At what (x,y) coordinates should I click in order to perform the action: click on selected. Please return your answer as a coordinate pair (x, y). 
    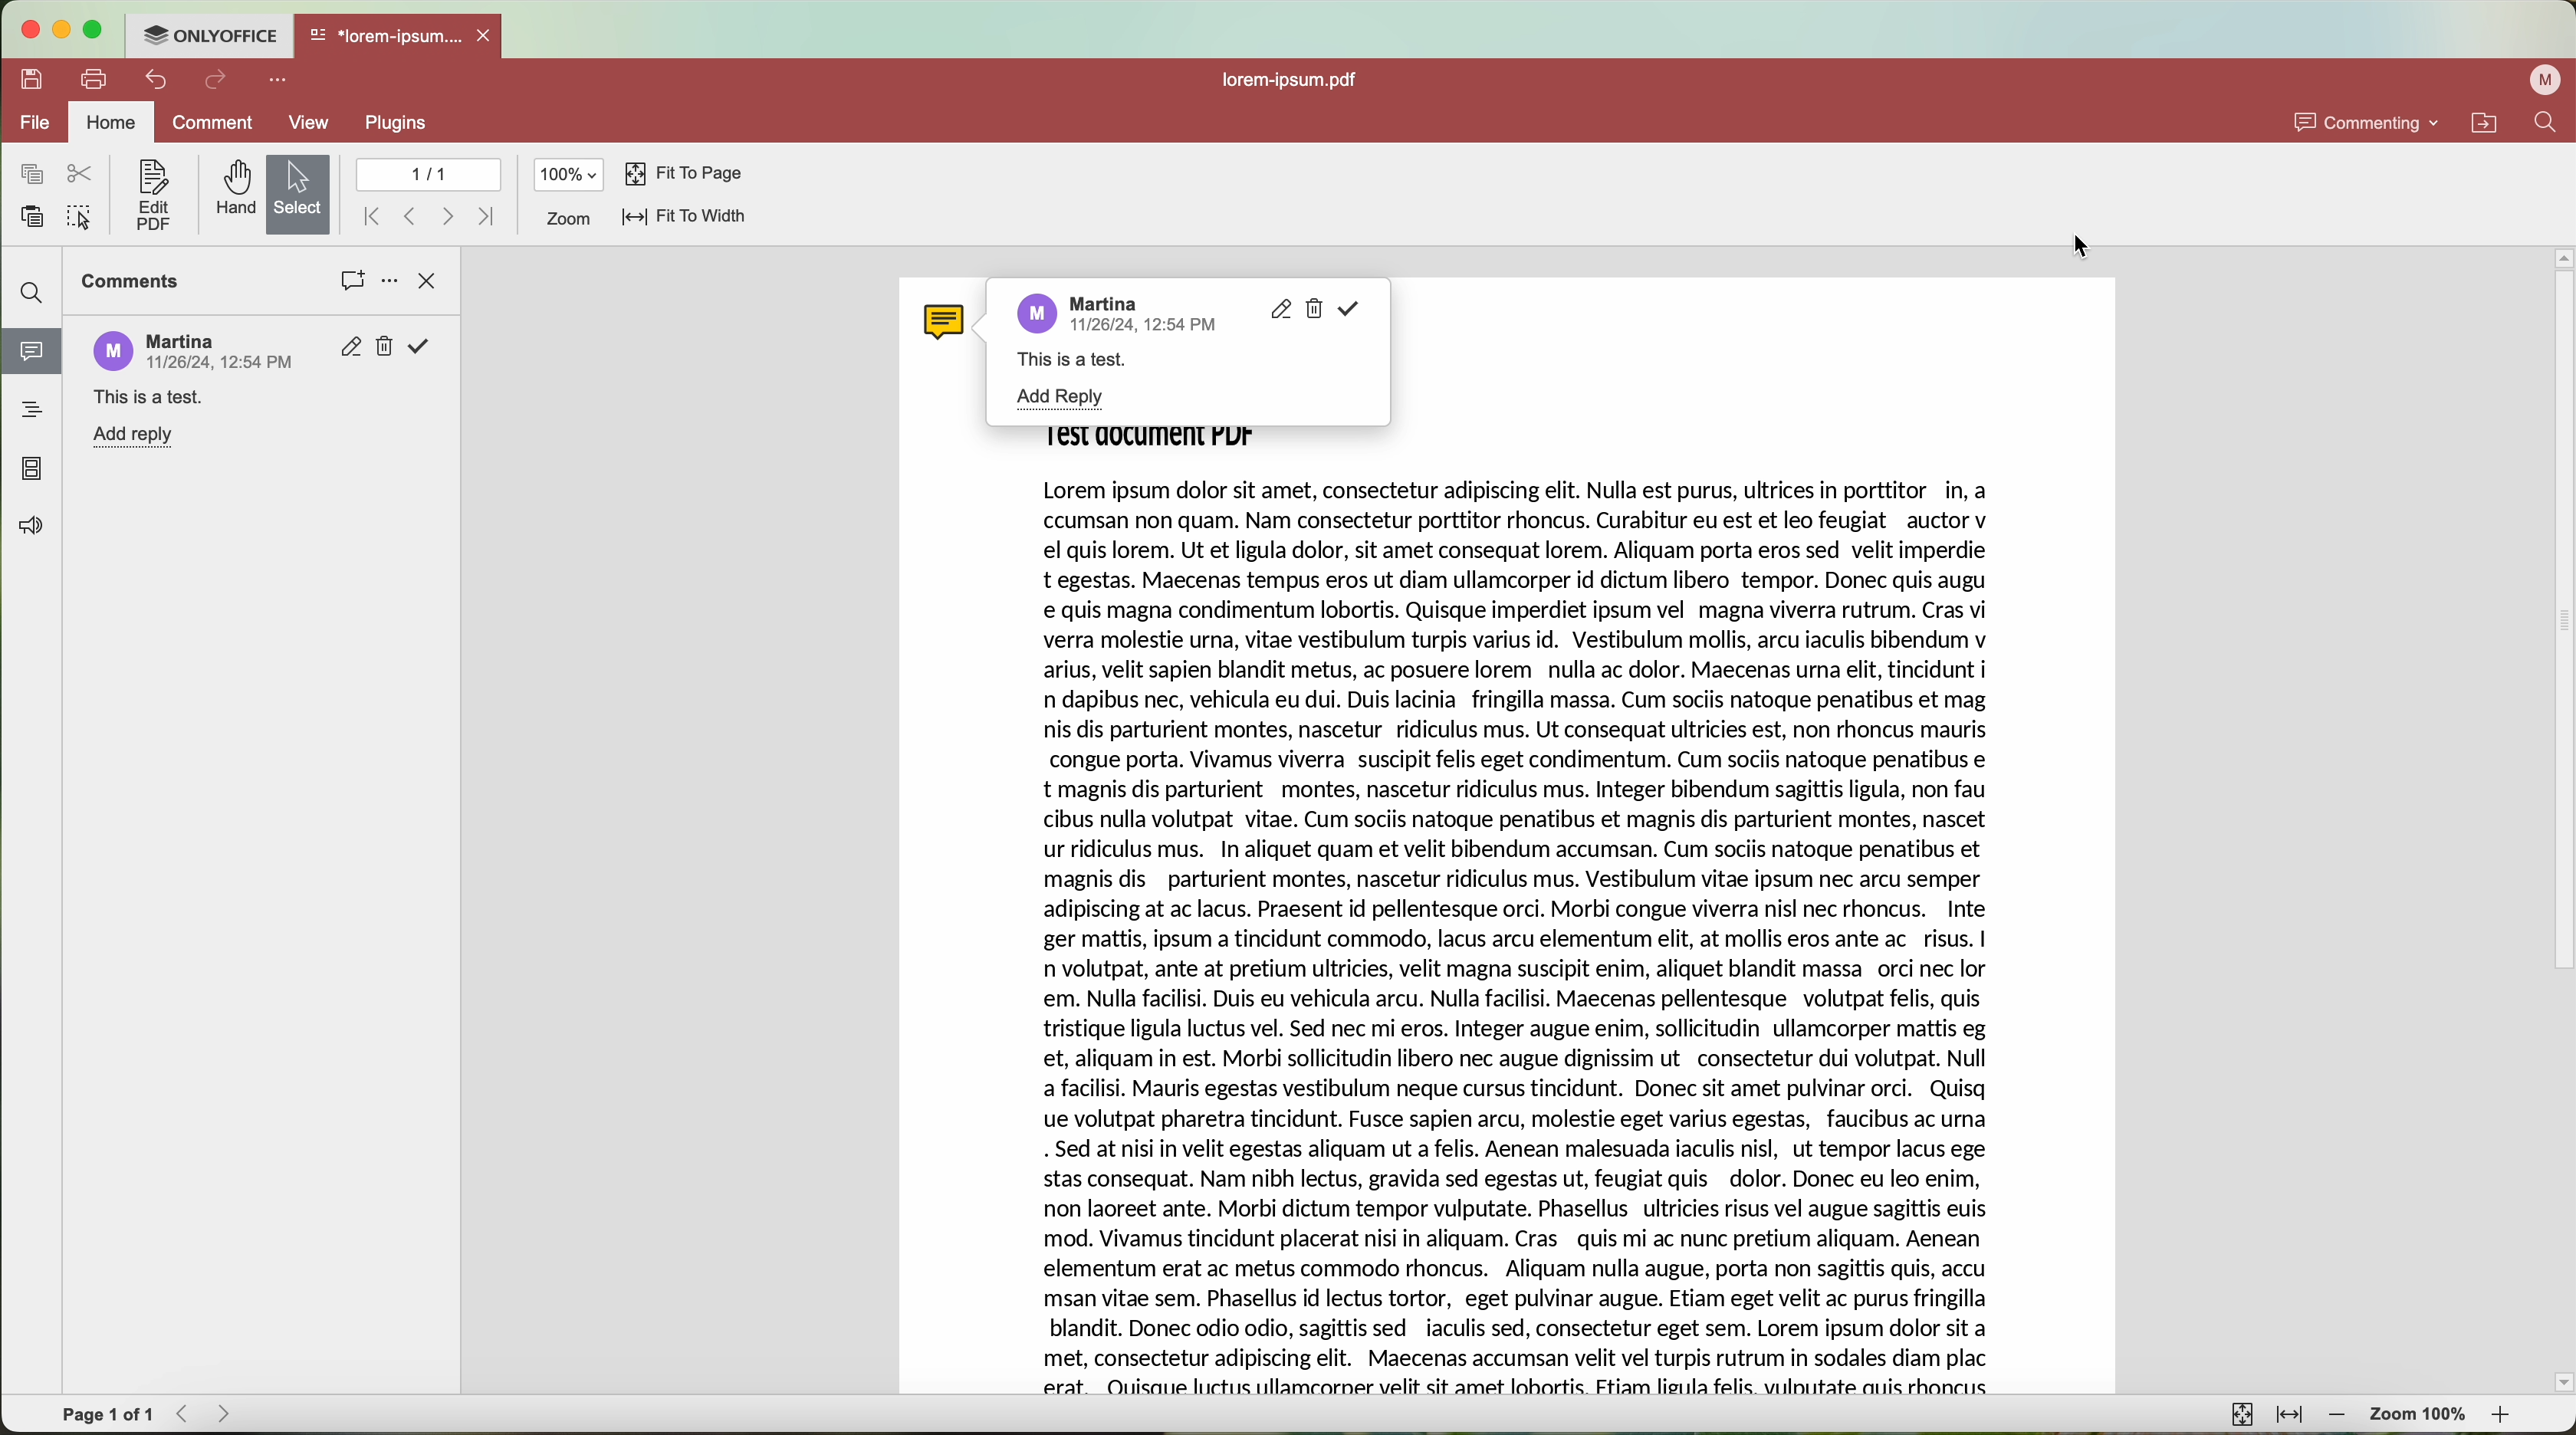
    Looking at the image, I should click on (300, 194).